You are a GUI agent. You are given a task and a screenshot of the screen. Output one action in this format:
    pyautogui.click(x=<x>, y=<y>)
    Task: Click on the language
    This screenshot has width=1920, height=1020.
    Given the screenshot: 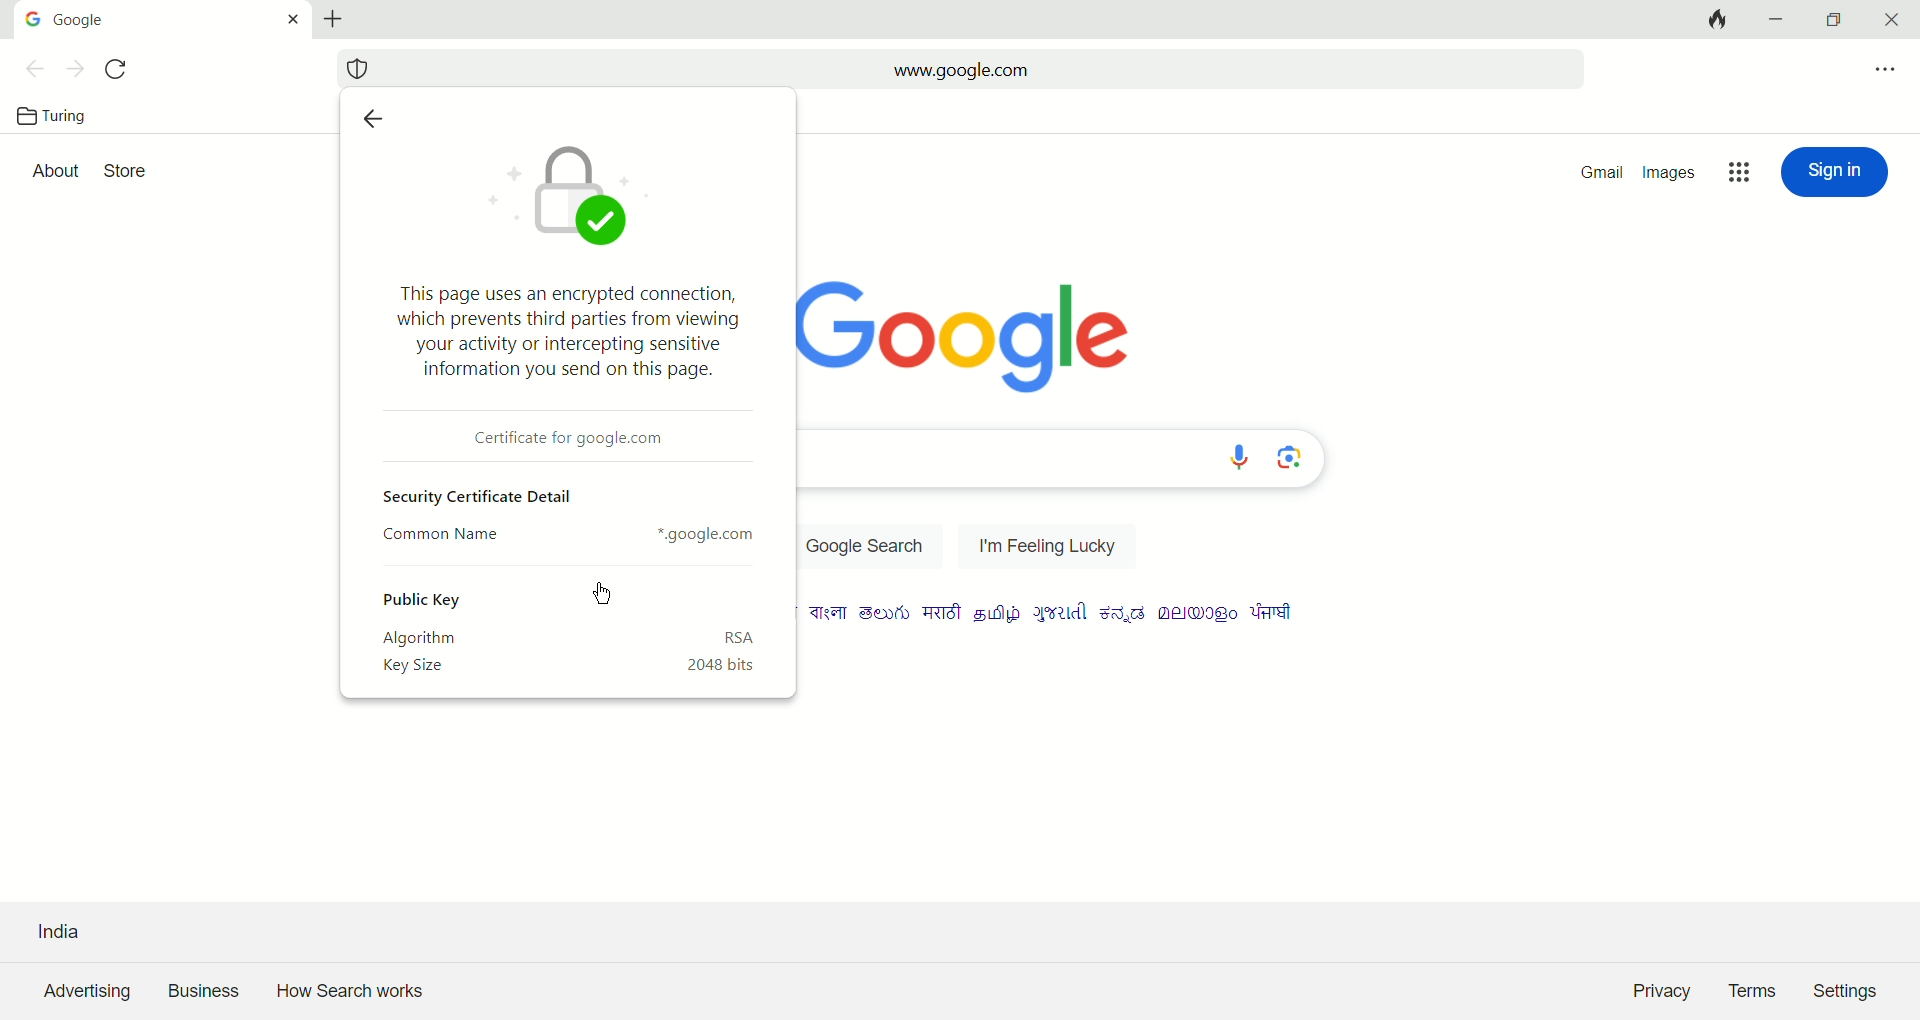 What is the action you would take?
    pyautogui.click(x=947, y=613)
    